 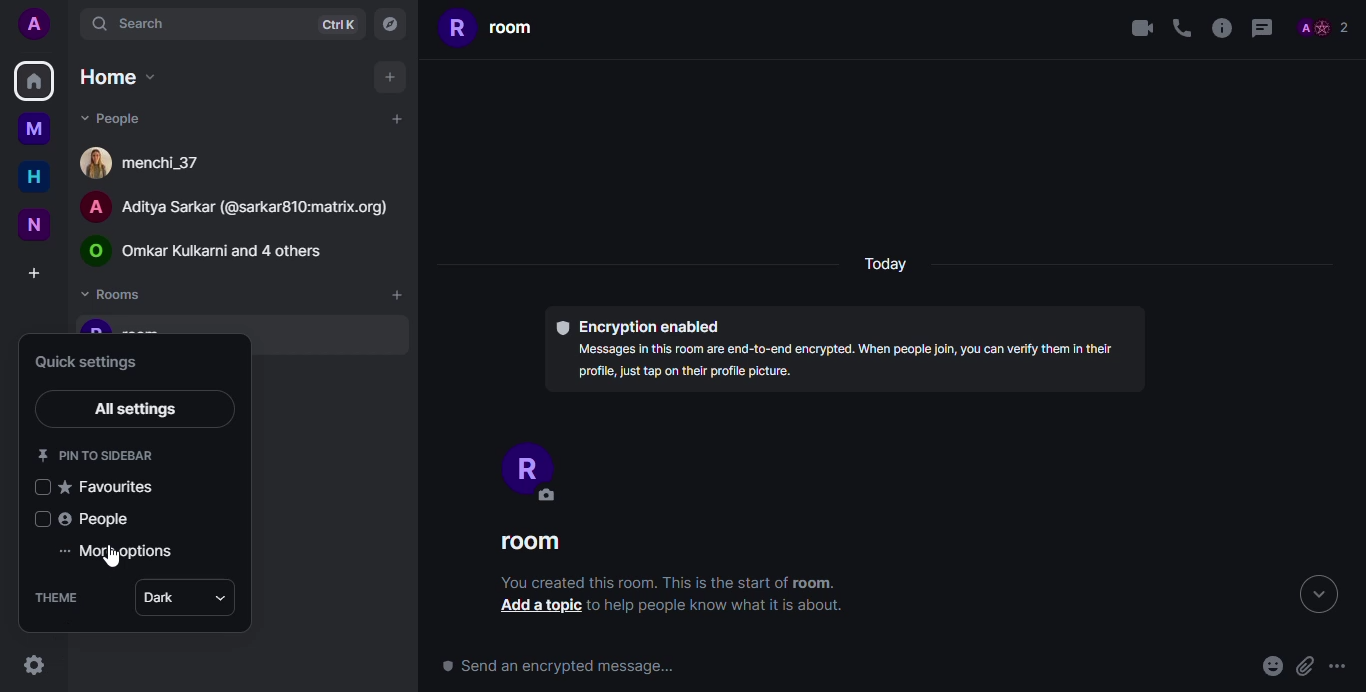 I want to click on more, so click(x=1339, y=663).